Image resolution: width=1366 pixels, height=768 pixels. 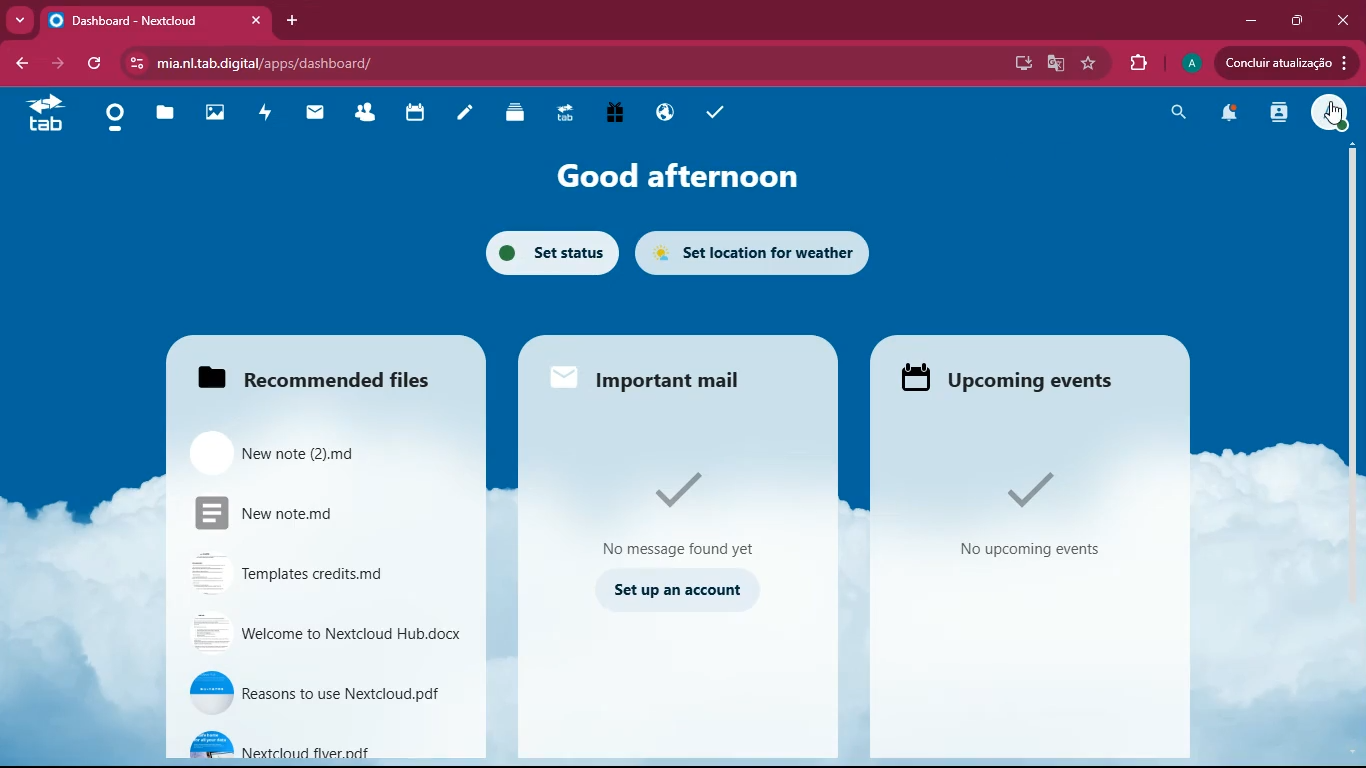 I want to click on file, so click(x=303, y=510).